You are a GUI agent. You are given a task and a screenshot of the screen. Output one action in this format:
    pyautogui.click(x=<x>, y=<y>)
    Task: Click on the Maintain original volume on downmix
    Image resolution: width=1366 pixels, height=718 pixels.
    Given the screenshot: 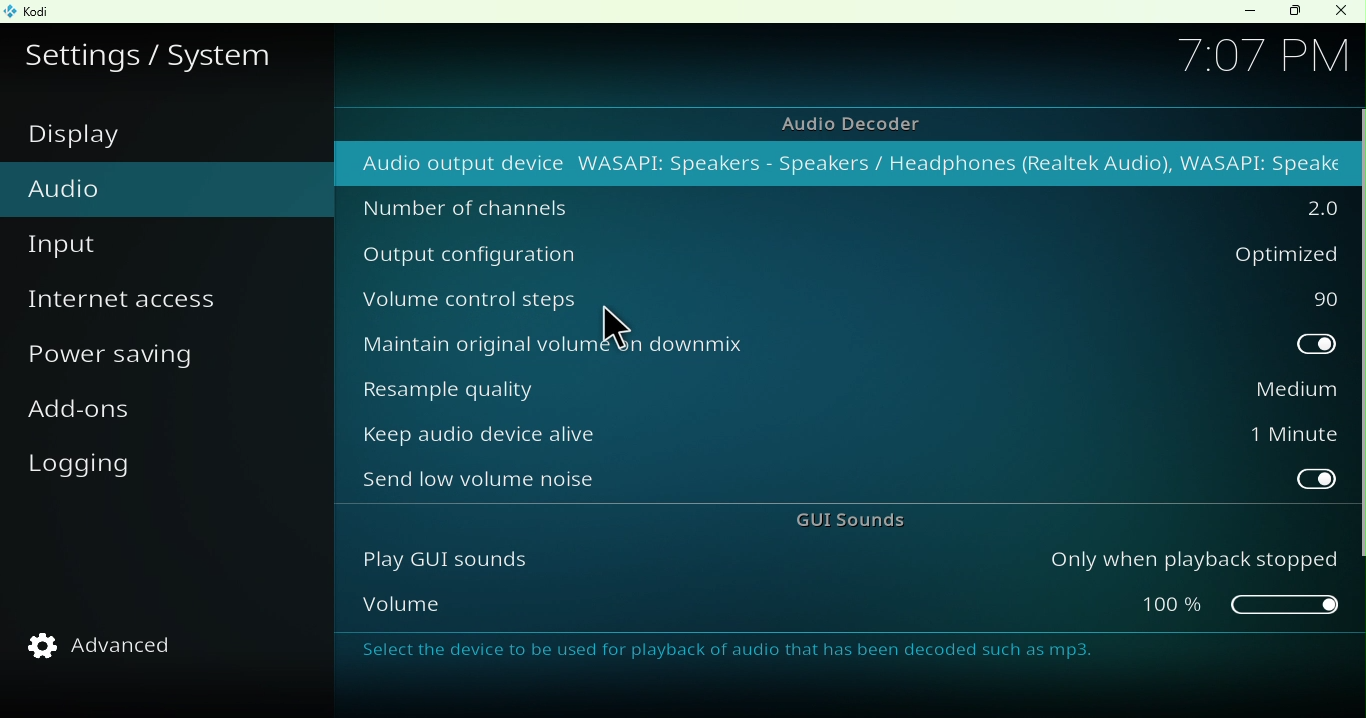 What is the action you would take?
    pyautogui.click(x=718, y=346)
    